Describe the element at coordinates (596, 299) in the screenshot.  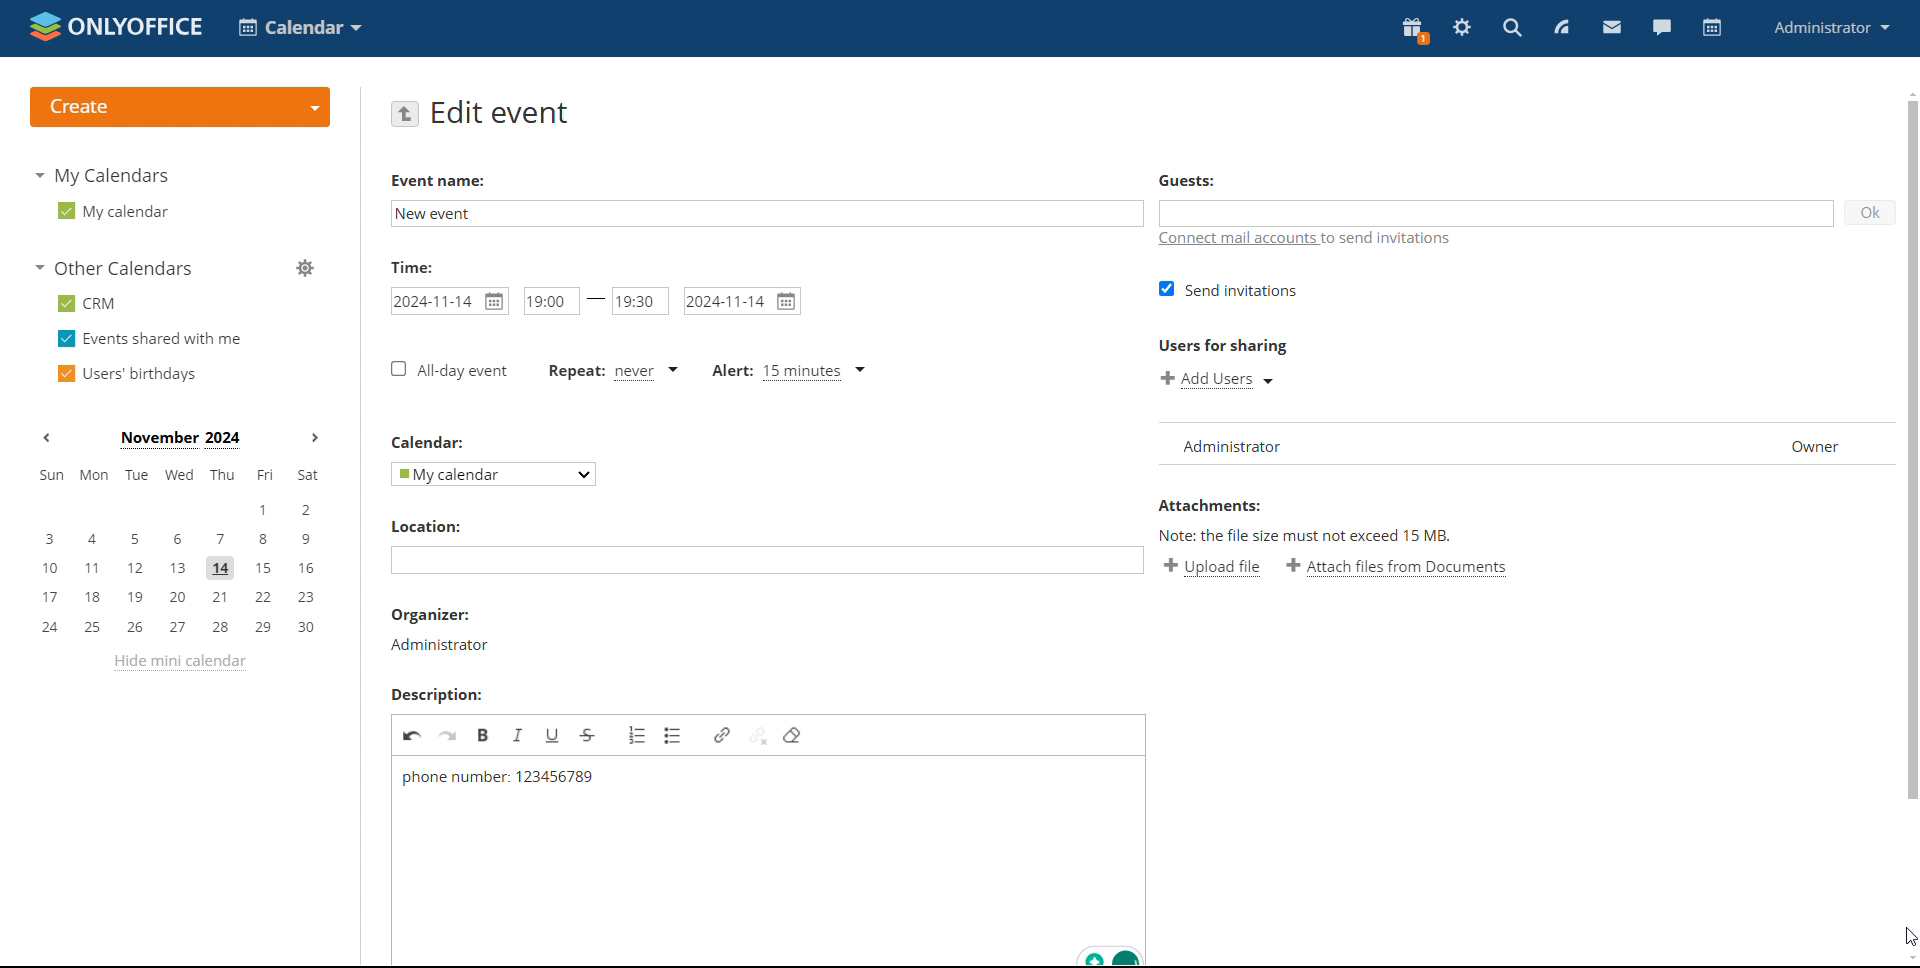
I see `-` at that location.